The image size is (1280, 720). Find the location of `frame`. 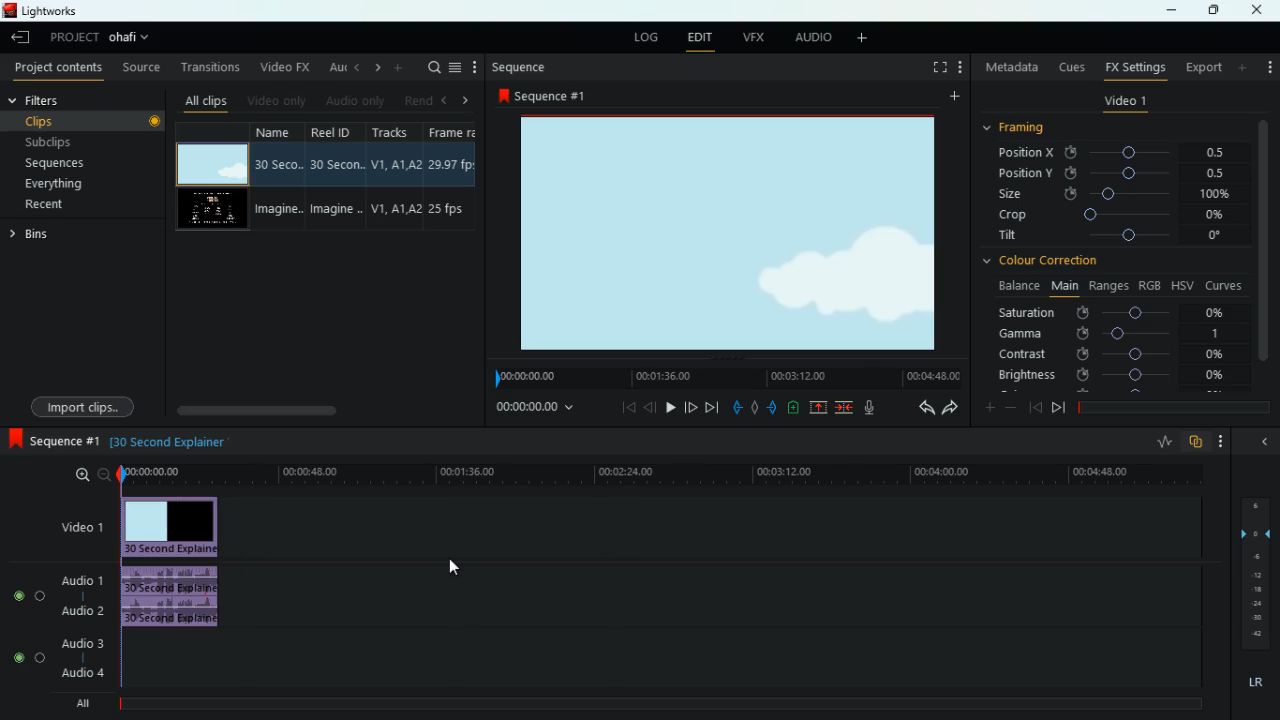

frame is located at coordinates (457, 131).